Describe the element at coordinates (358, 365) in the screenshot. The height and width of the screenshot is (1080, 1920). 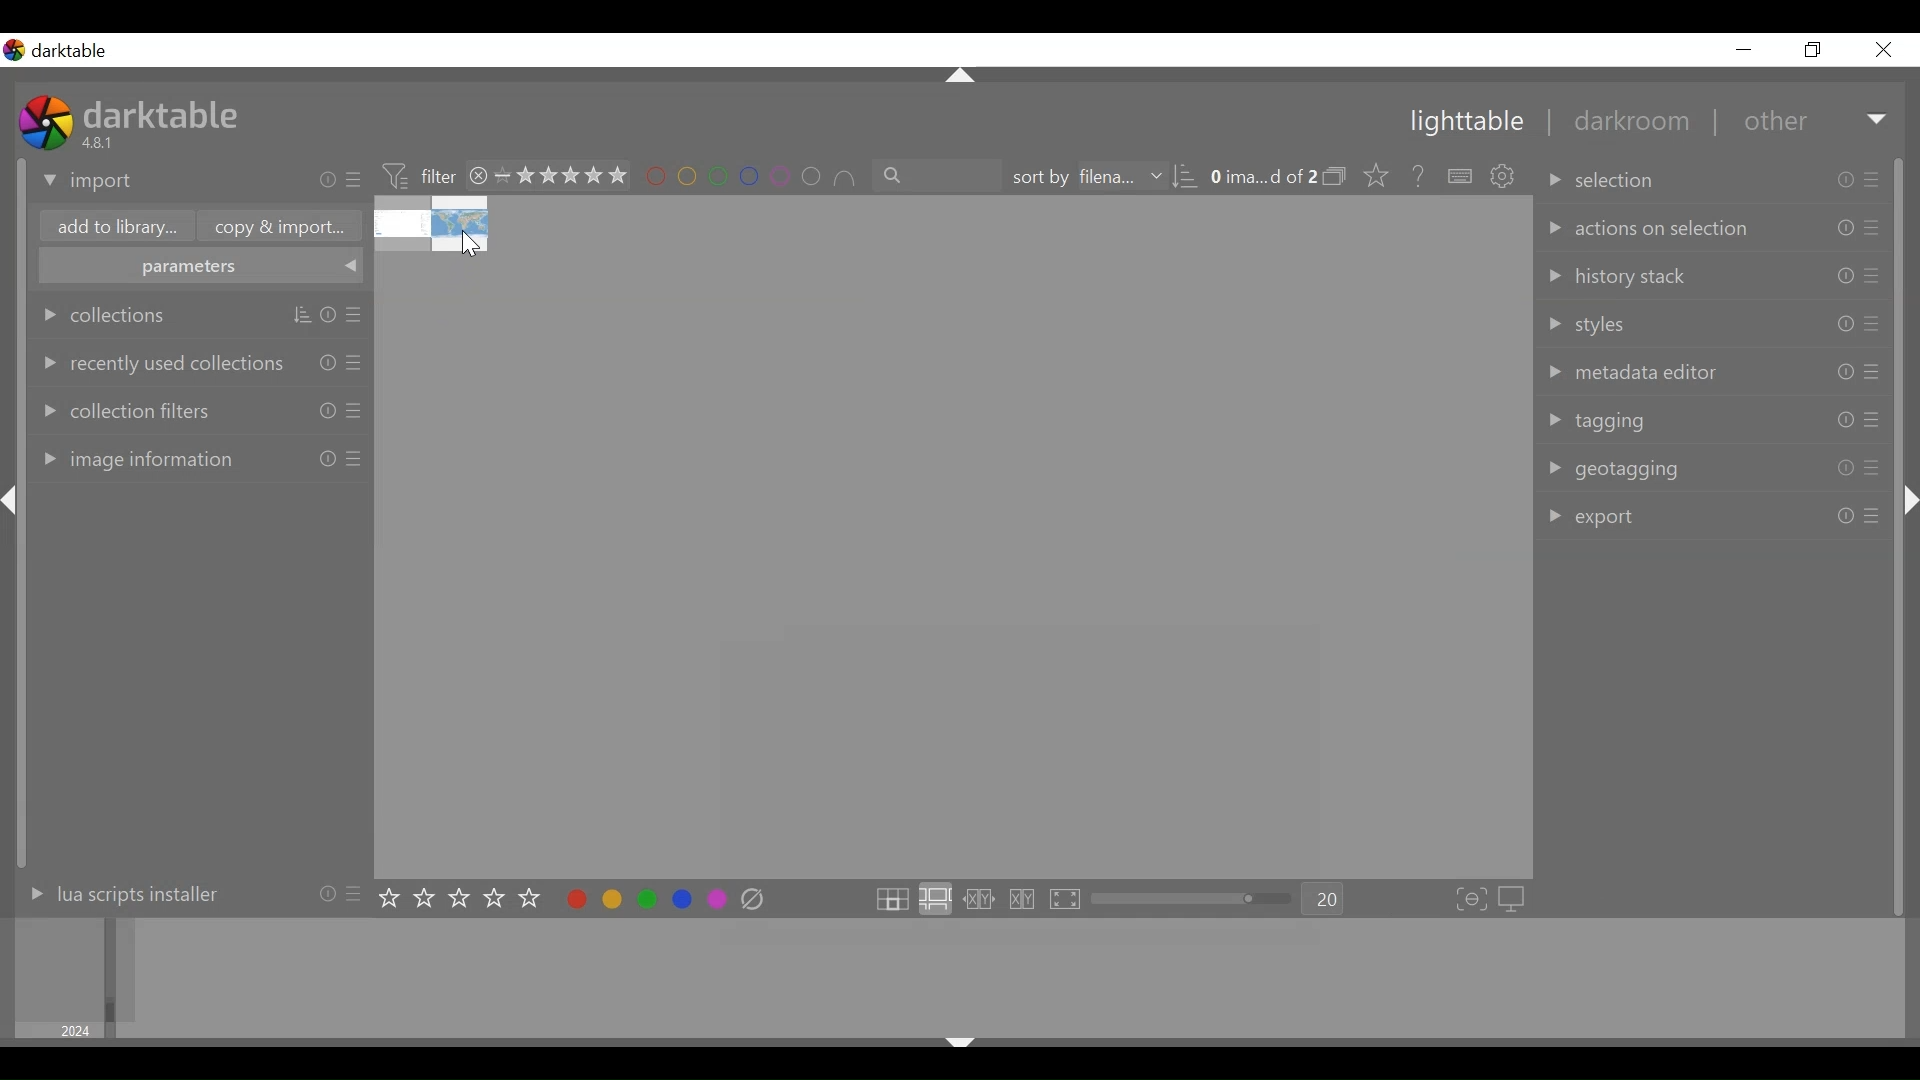
I see `` at that location.